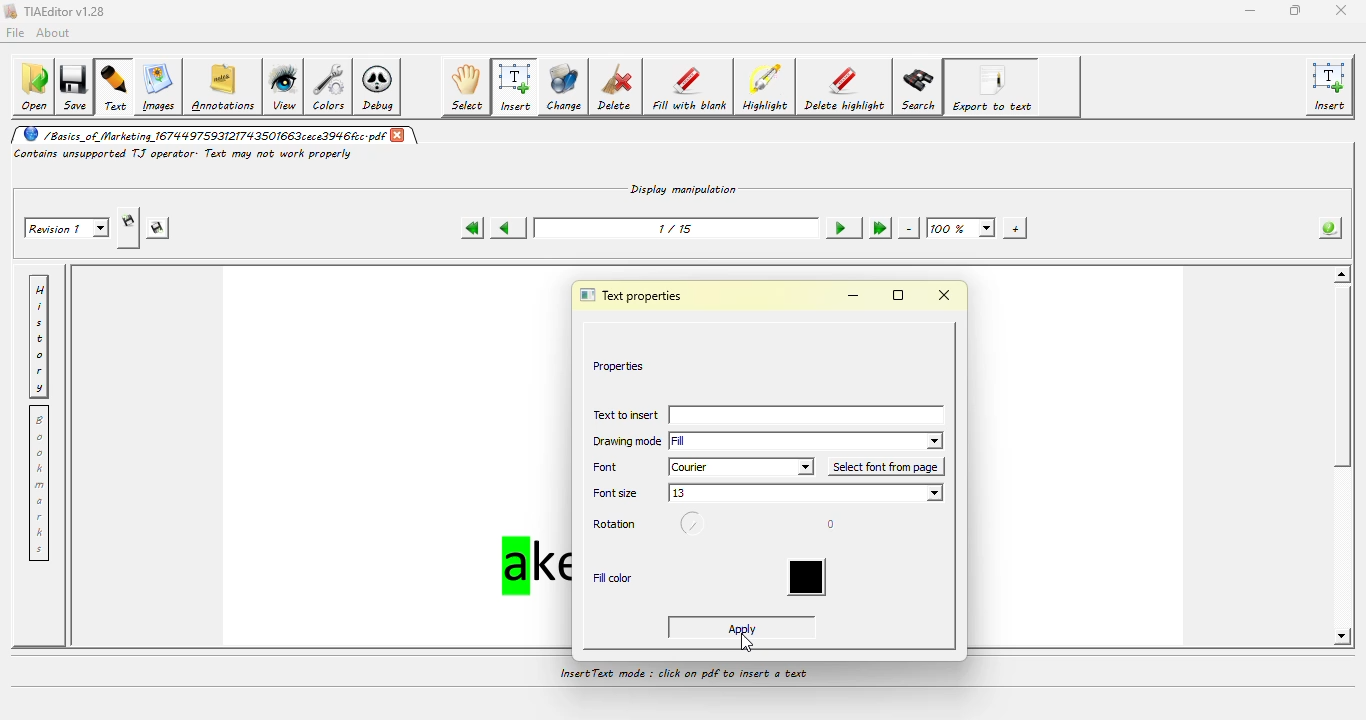 This screenshot has height=720, width=1366. What do you see at coordinates (684, 675) in the screenshot?
I see `Insert Text mode : click on pdf to insert a text` at bounding box center [684, 675].